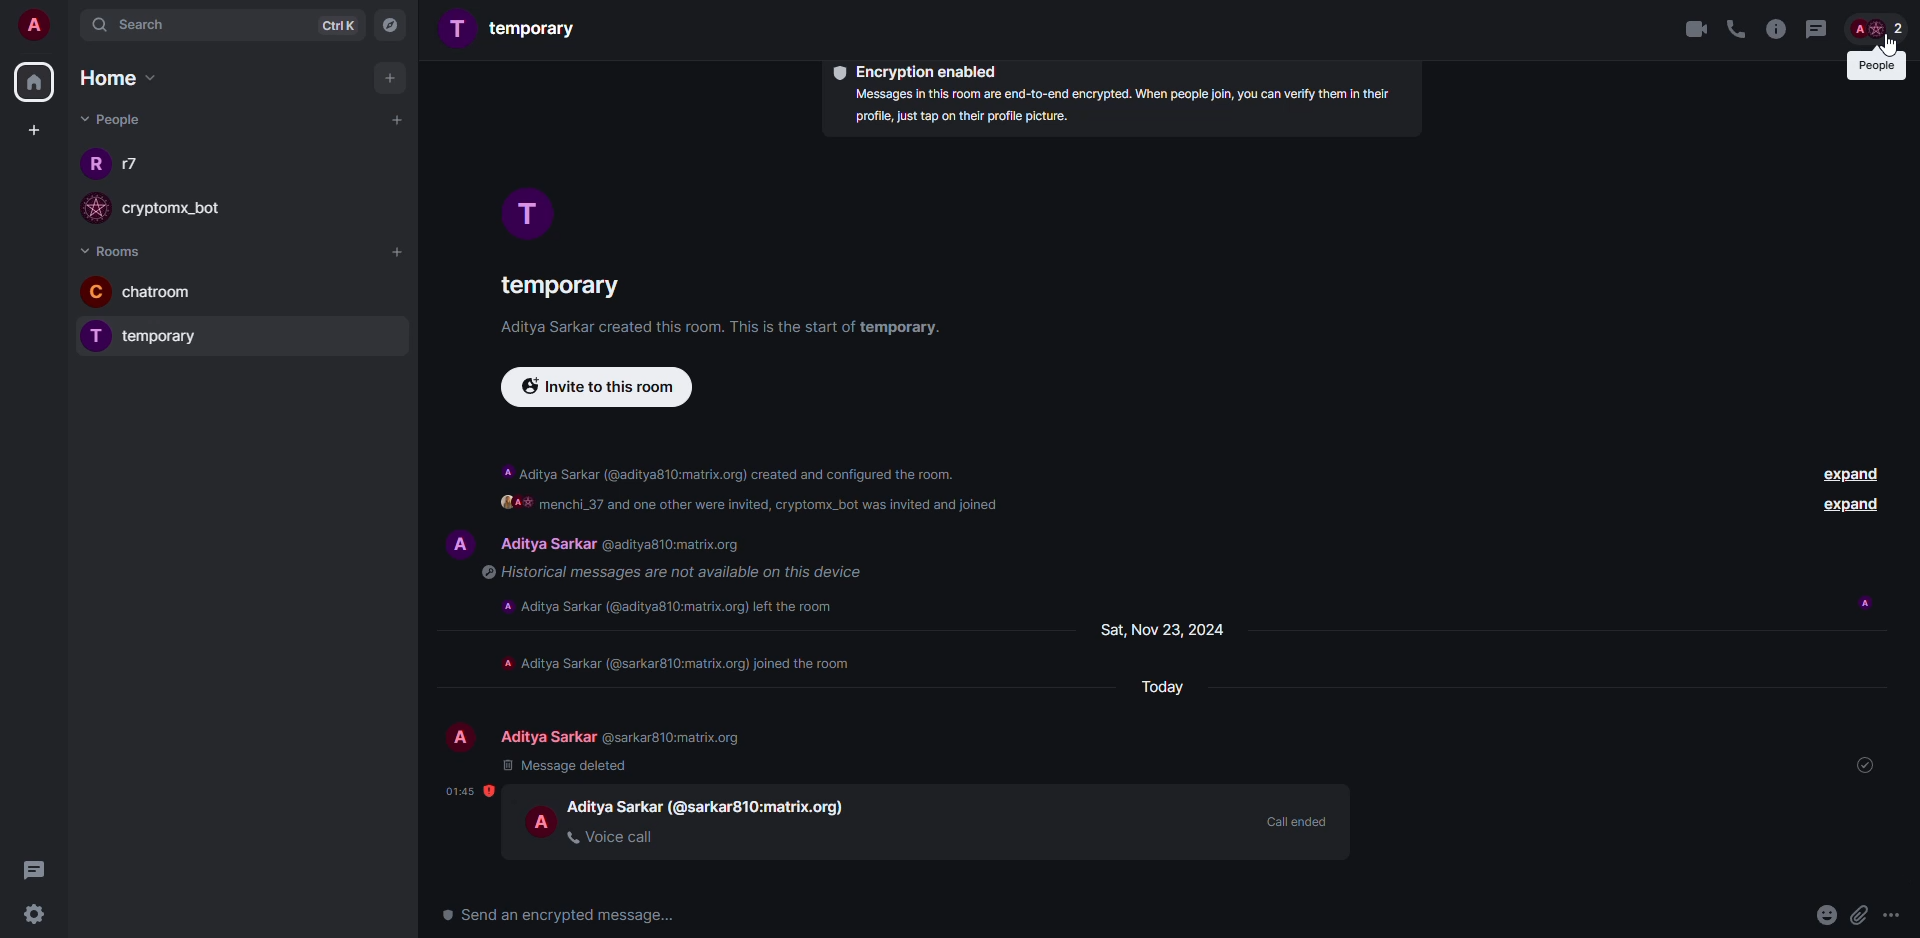  I want to click on home, so click(36, 82).